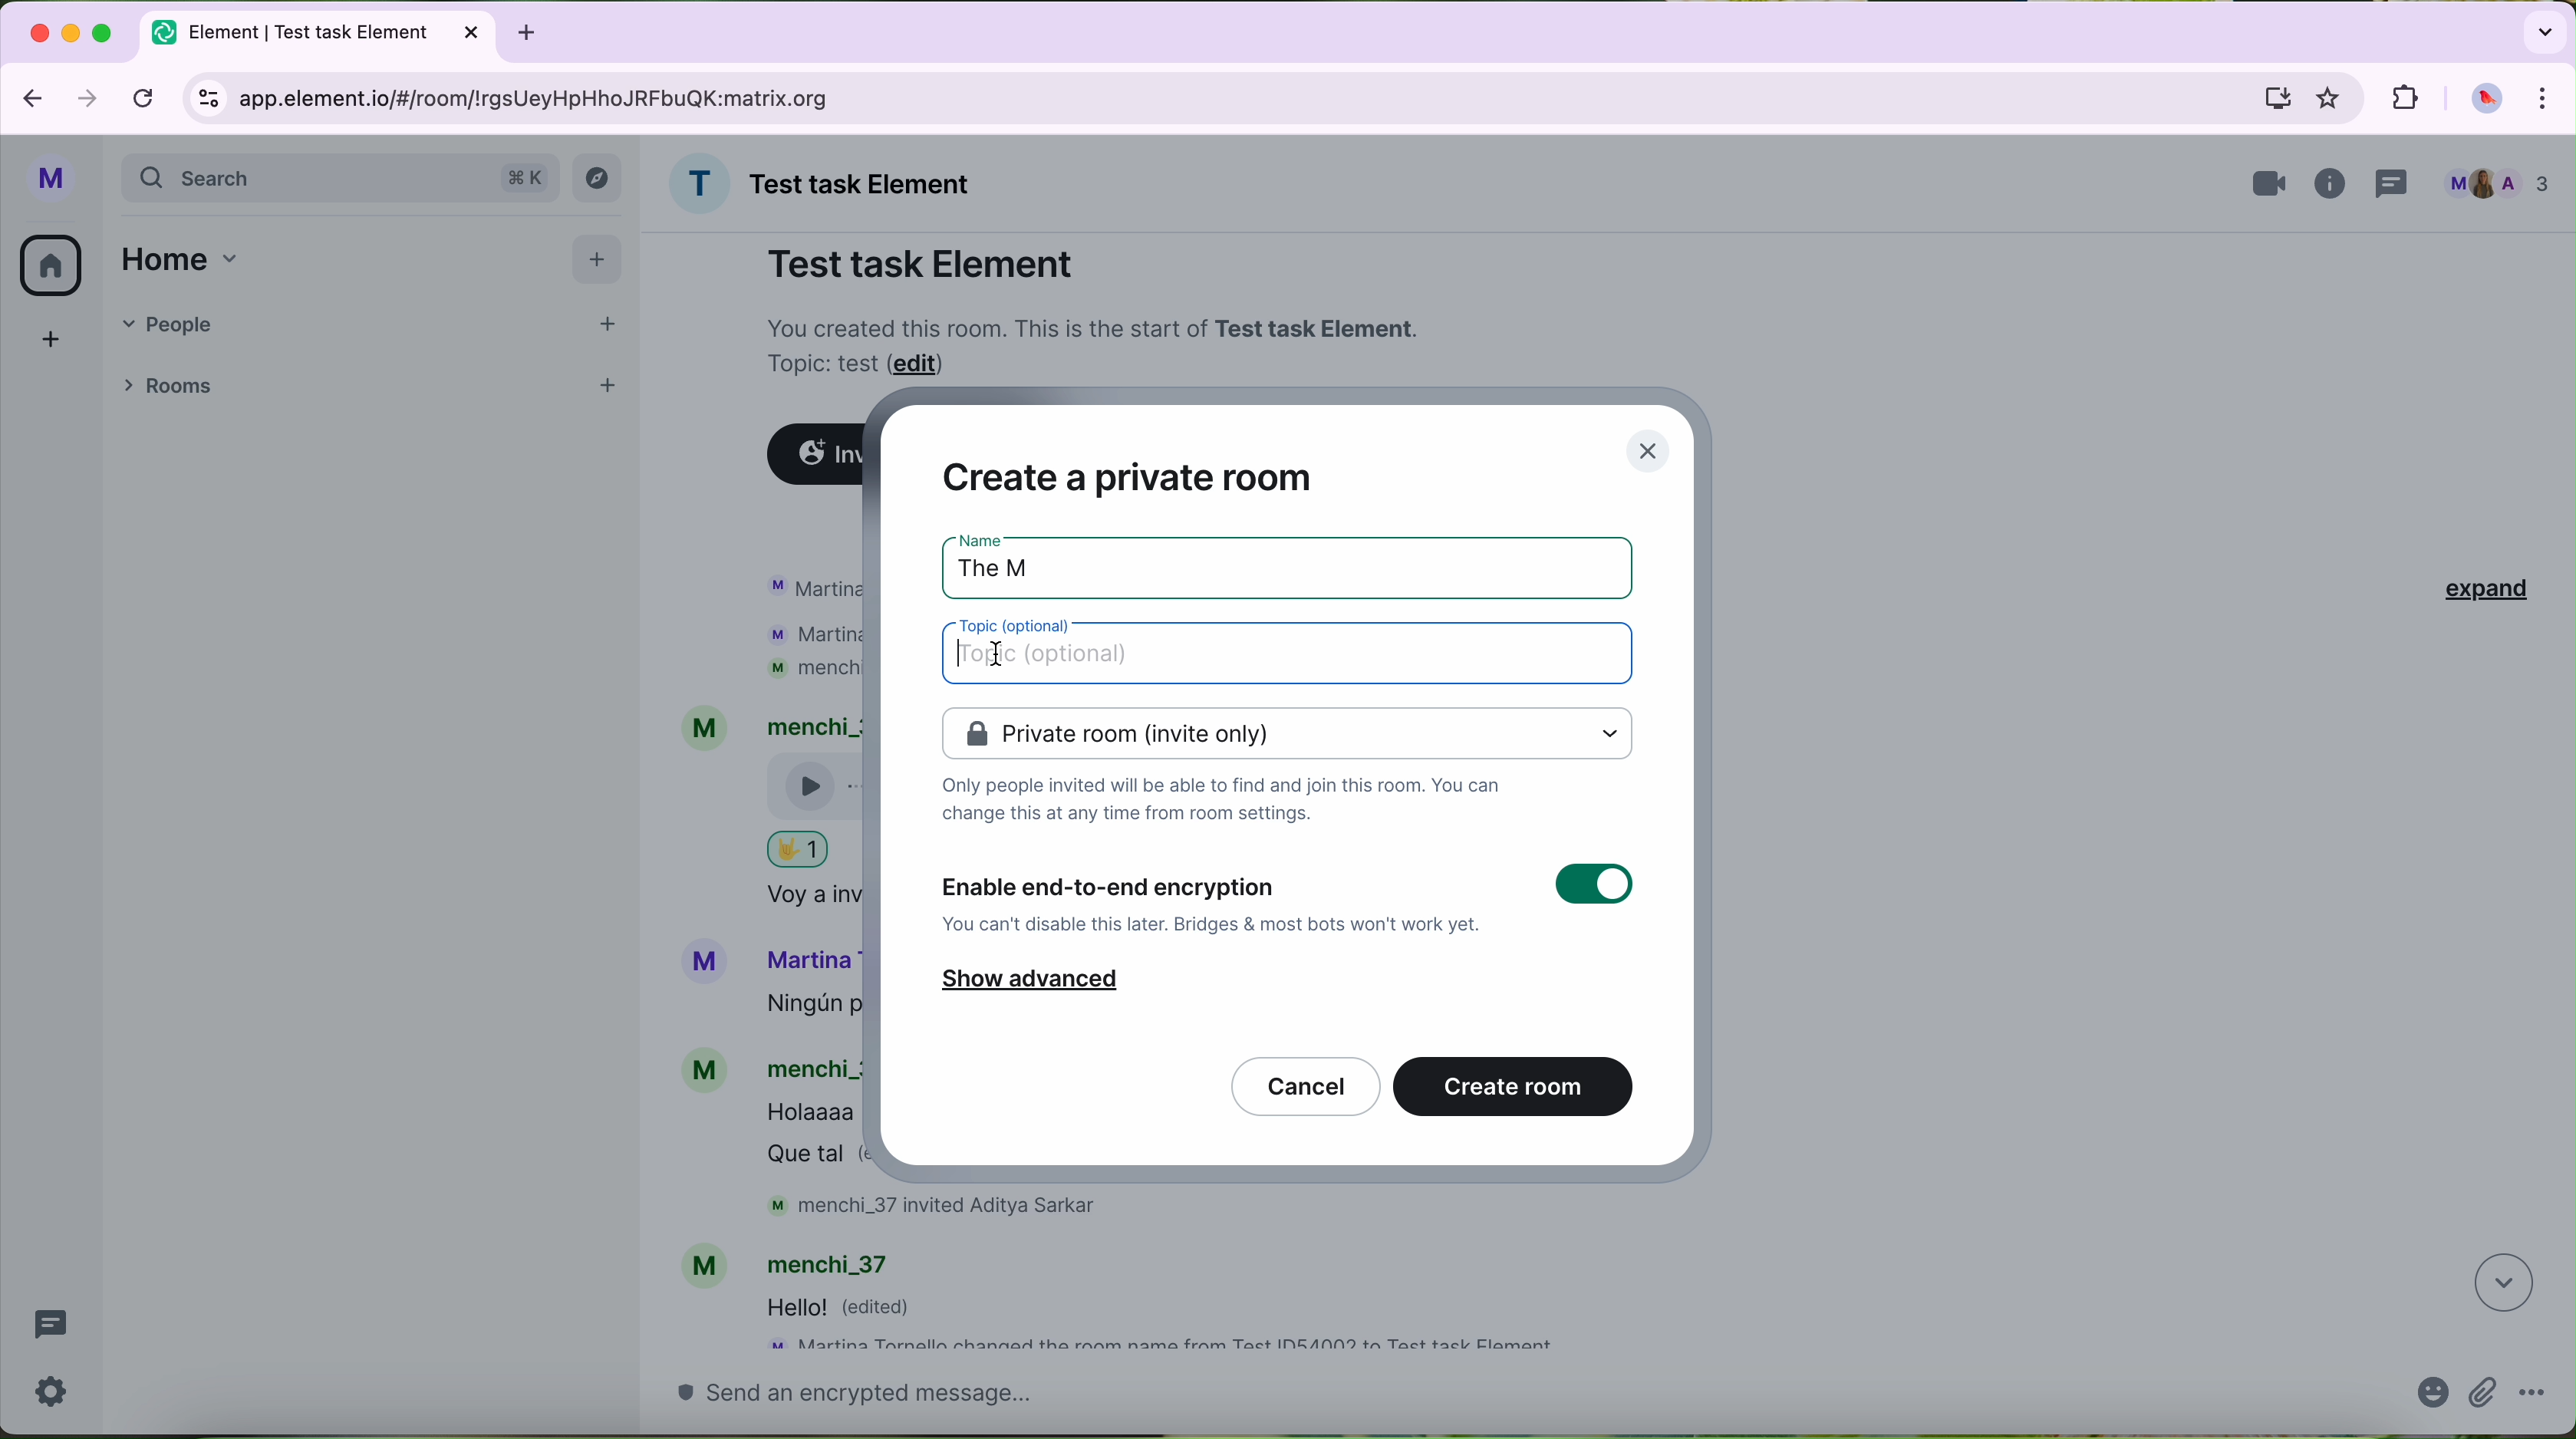 The width and height of the screenshot is (2576, 1439). What do you see at coordinates (38, 33) in the screenshot?
I see `close Google Chrome` at bounding box center [38, 33].